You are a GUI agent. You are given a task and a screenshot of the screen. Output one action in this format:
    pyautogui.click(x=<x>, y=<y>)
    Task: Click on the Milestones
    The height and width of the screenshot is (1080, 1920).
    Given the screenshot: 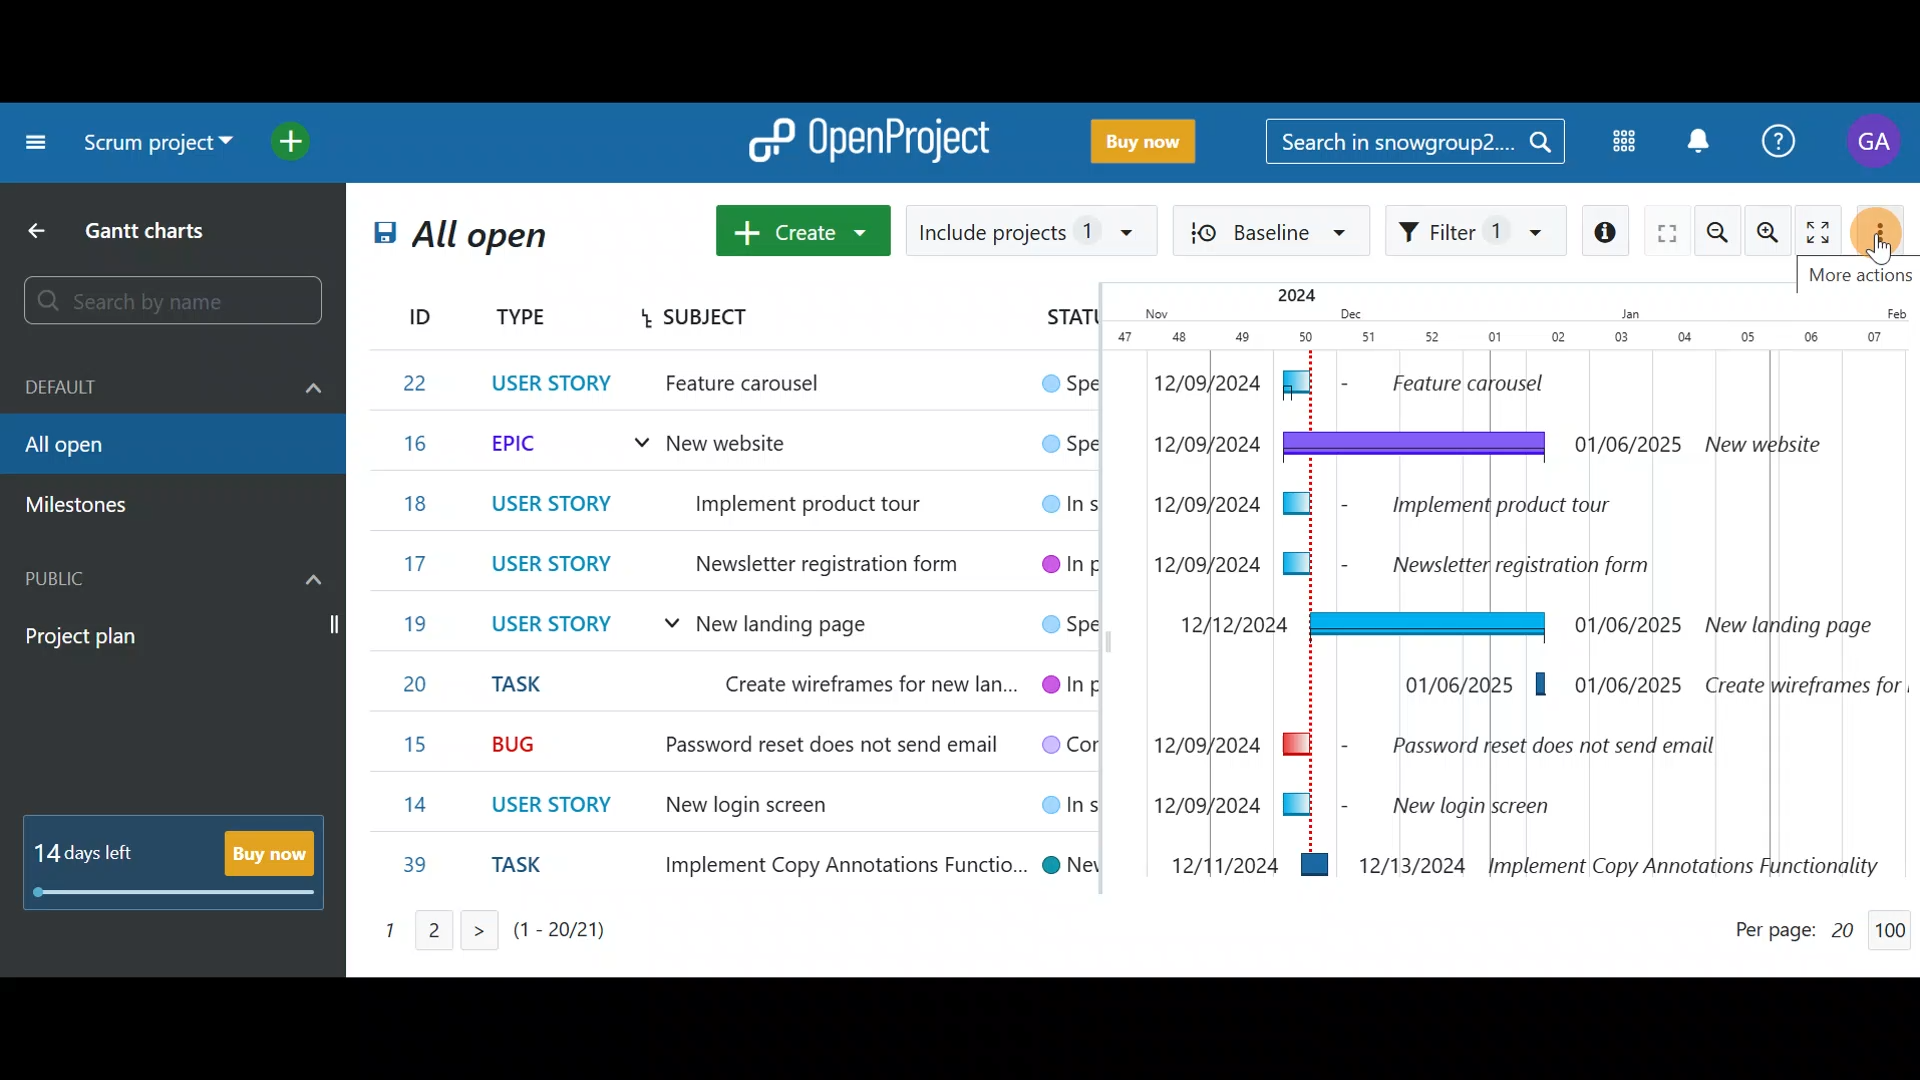 What is the action you would take?
    pyautogui.click(x=94, y=507)
    